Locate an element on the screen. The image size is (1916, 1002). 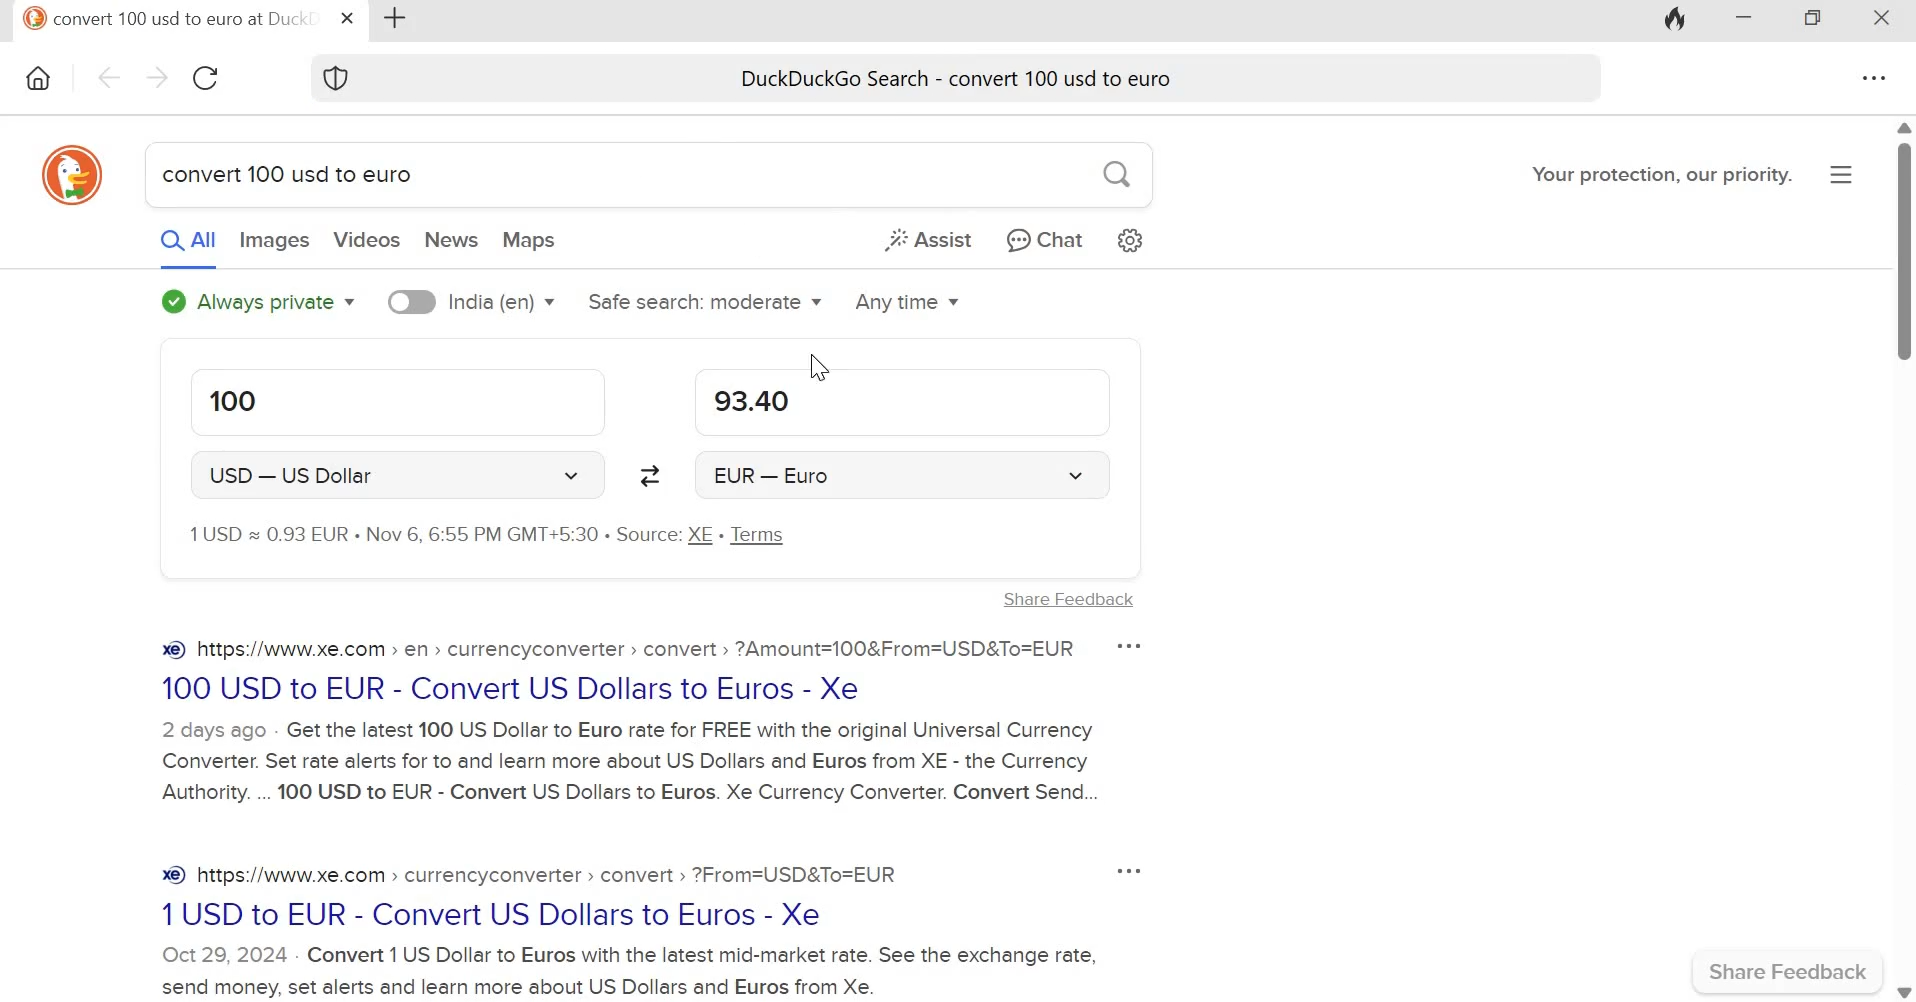
Share Feedback is located at coordinates (1053, 603).